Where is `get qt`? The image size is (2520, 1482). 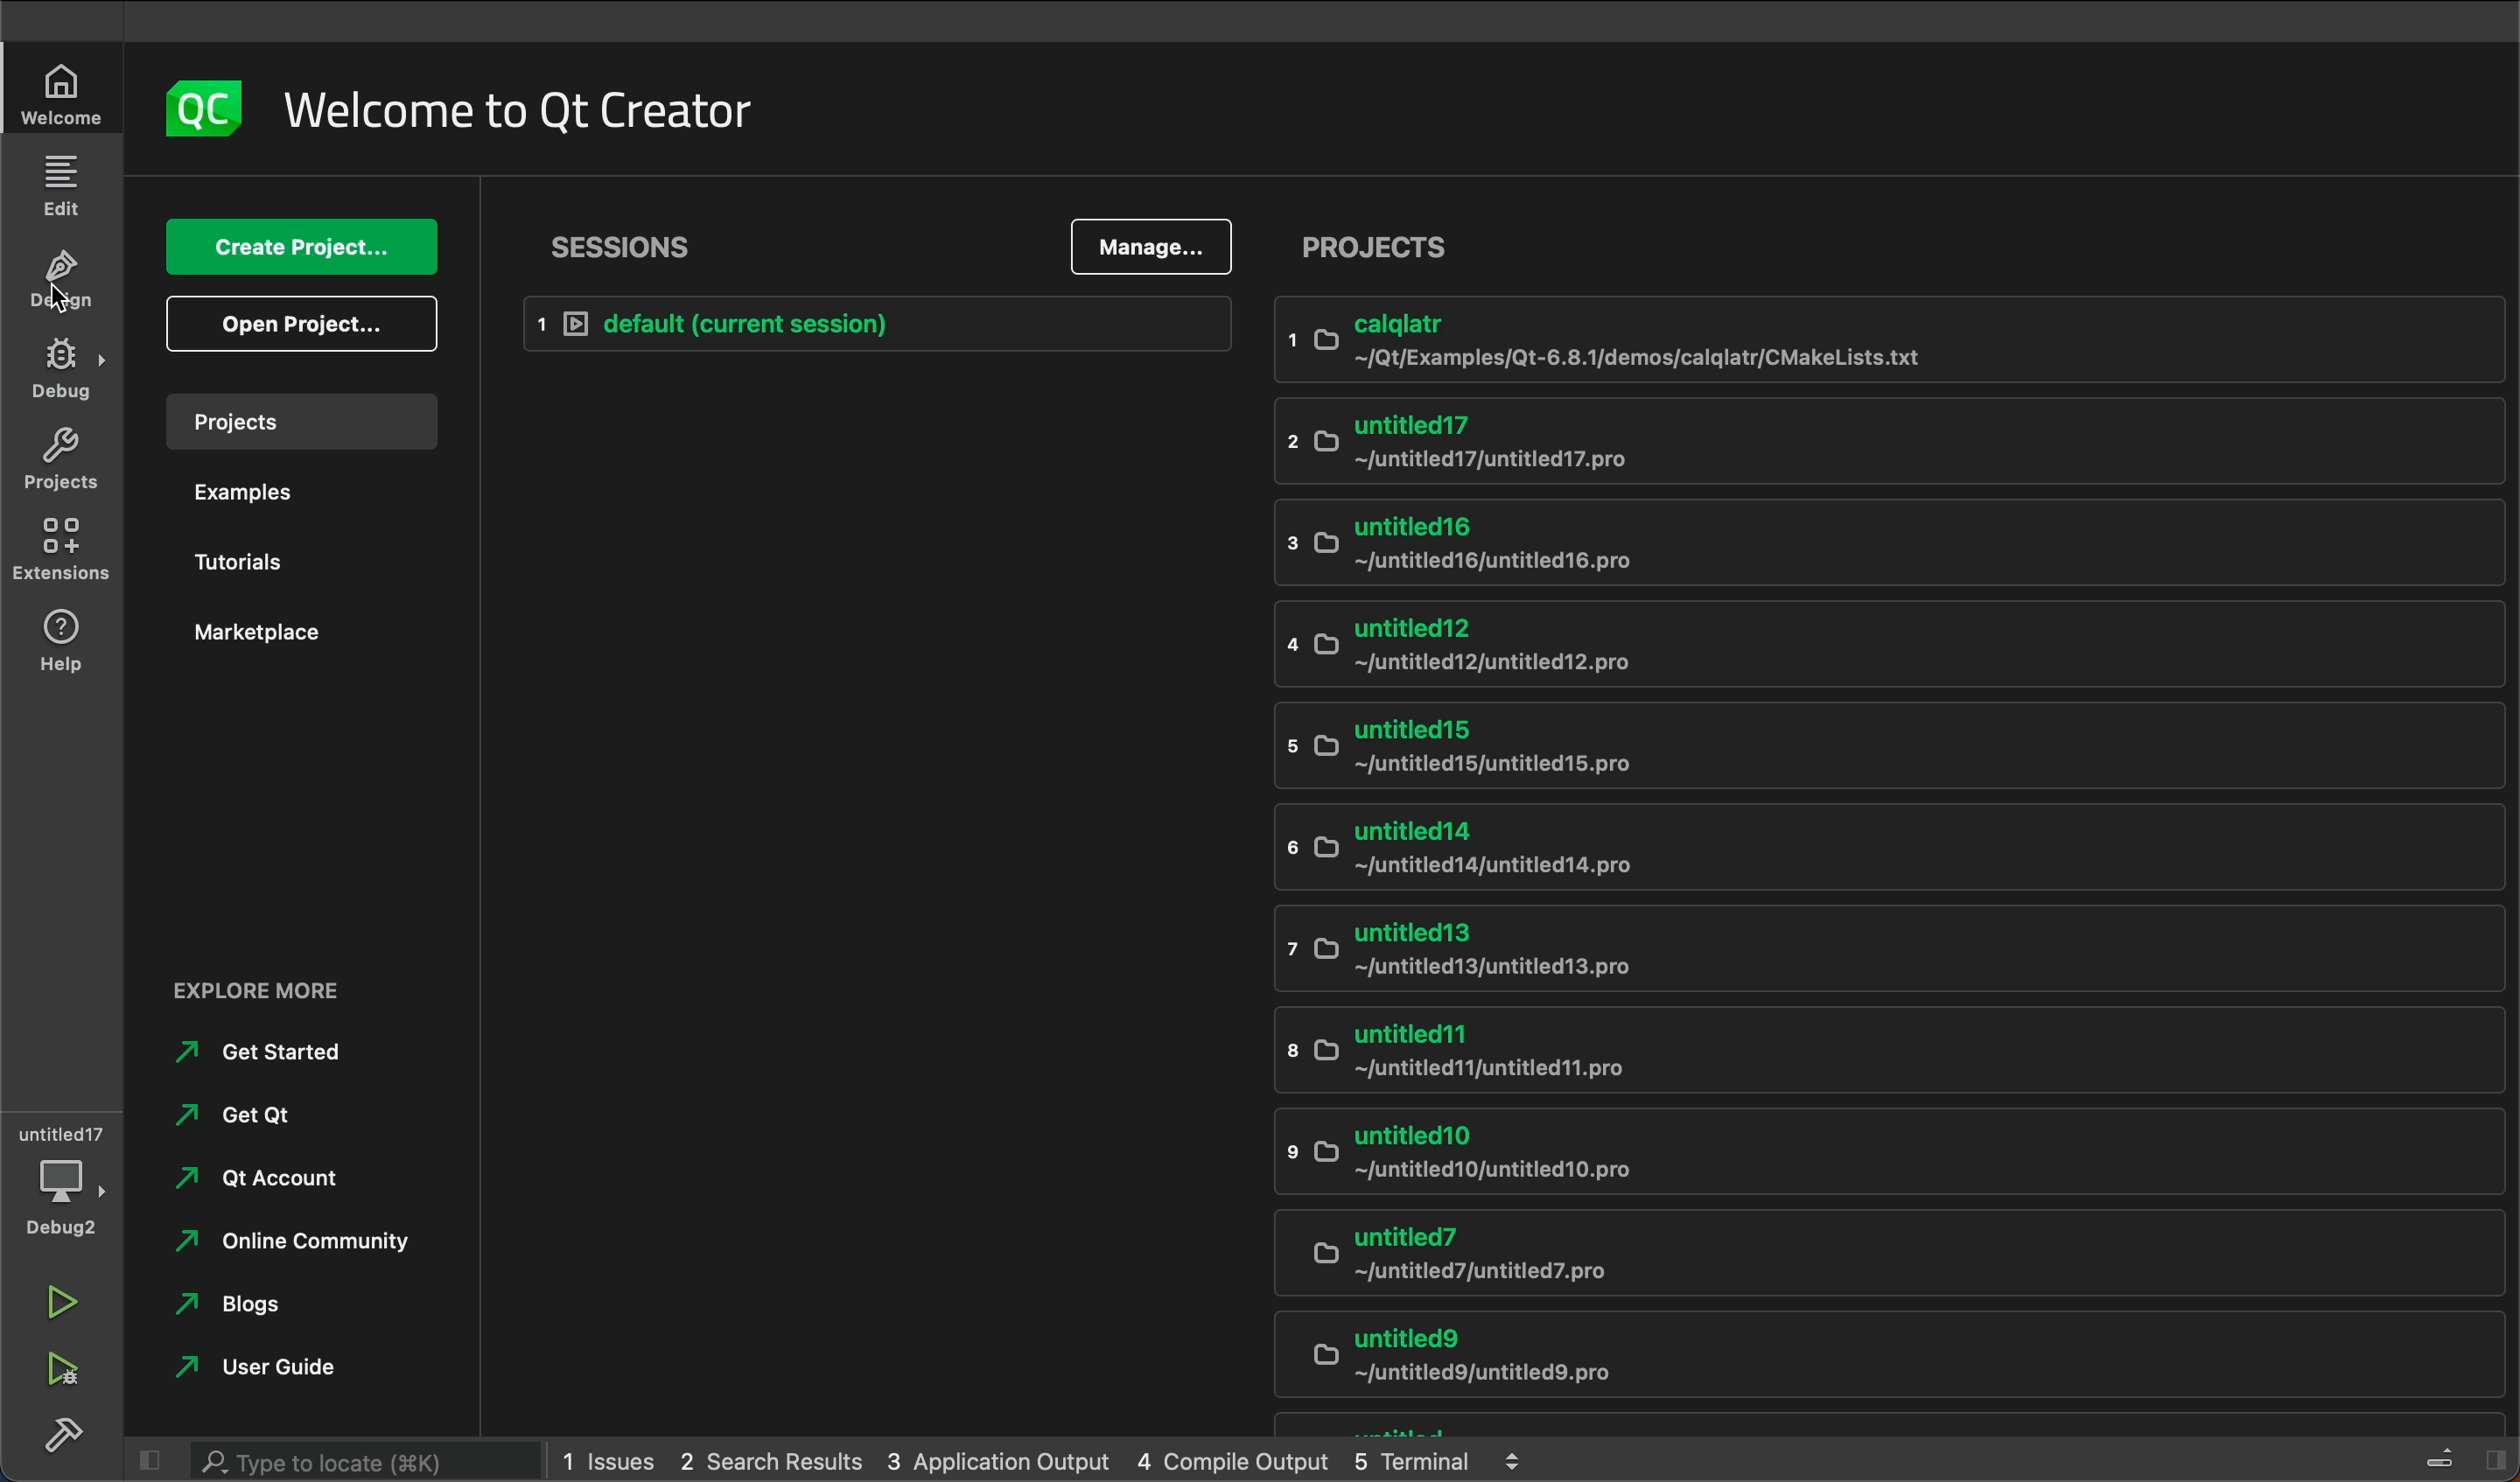
get qt is located at coordinates (226, 1119).